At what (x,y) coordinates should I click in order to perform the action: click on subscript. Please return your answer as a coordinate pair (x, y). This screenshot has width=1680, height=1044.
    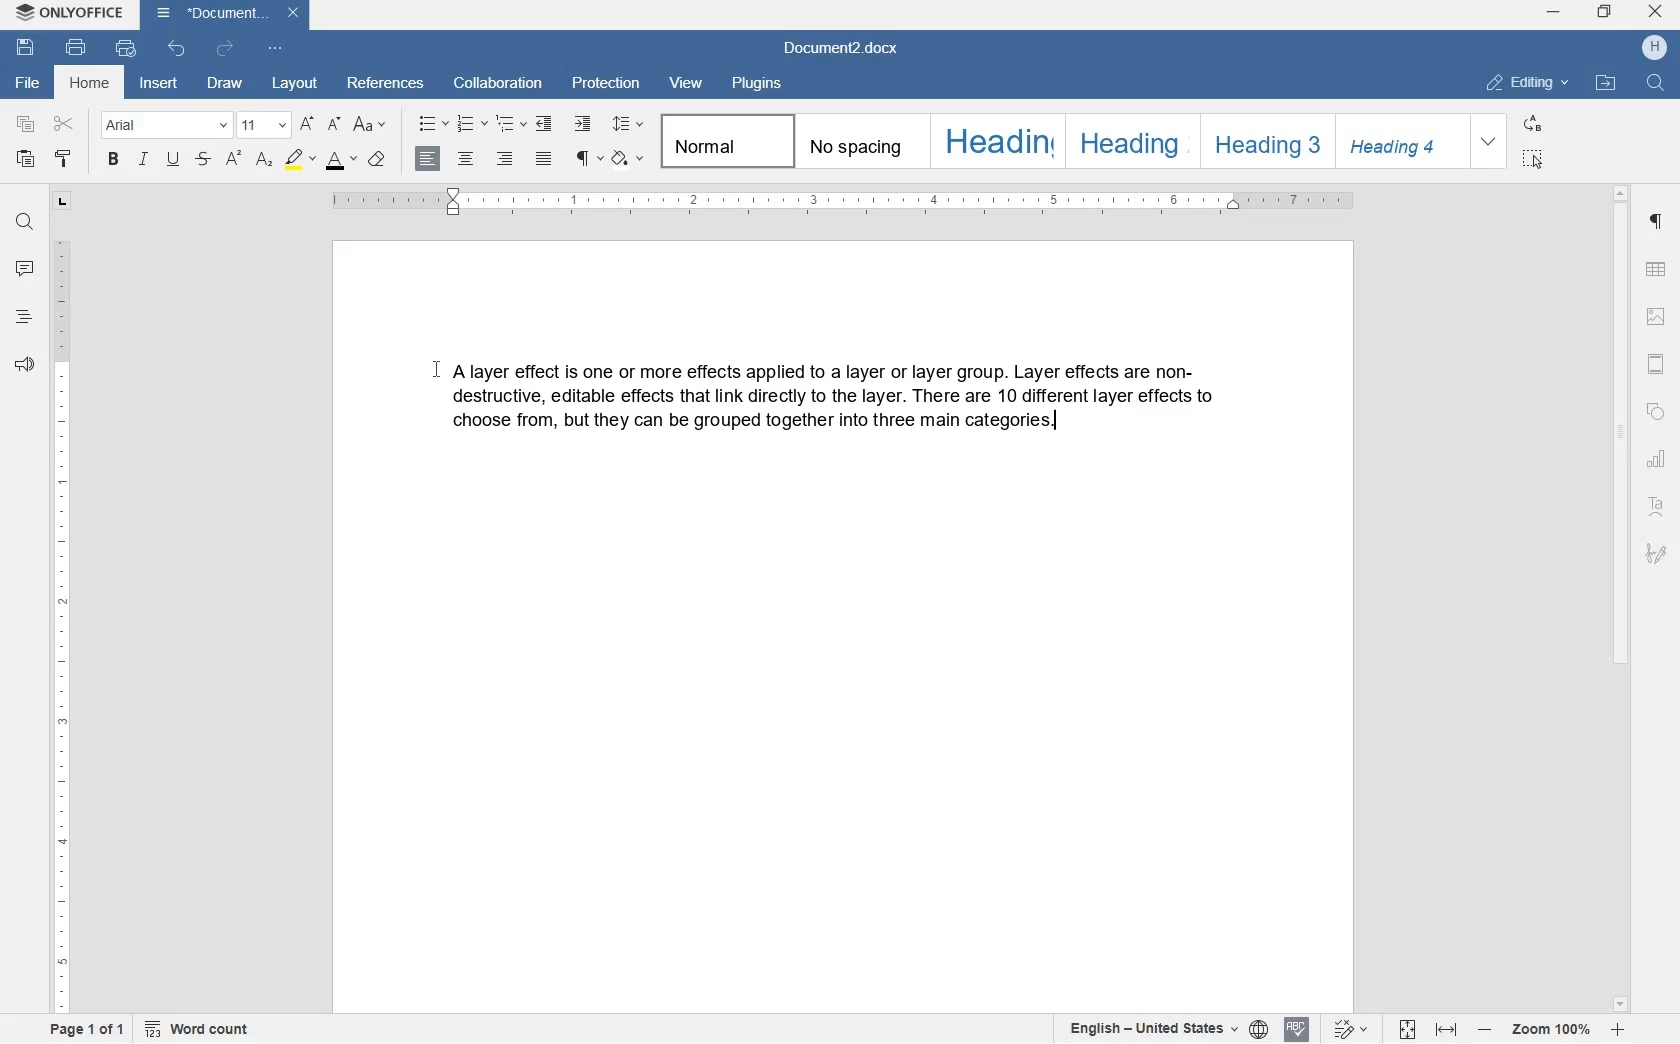
    Looking at the image, I should click on (264, 161).